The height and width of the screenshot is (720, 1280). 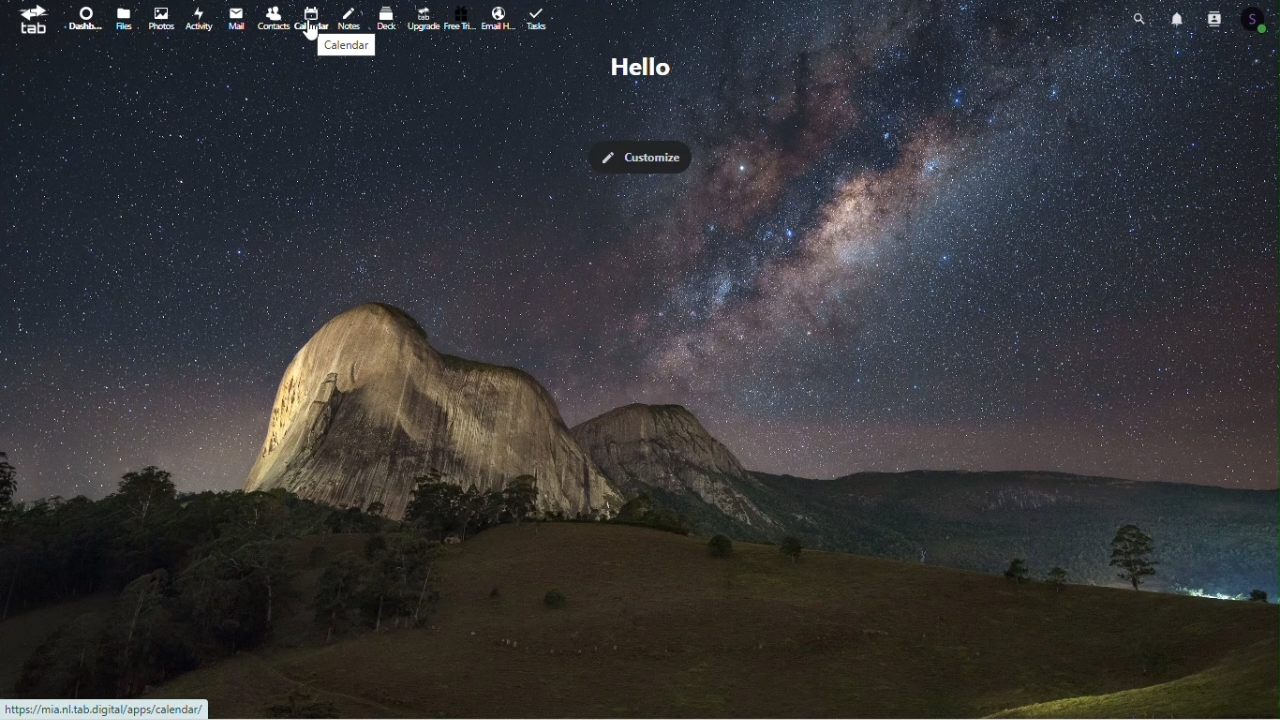 I want to click on tab, so click(x=33, y=24).